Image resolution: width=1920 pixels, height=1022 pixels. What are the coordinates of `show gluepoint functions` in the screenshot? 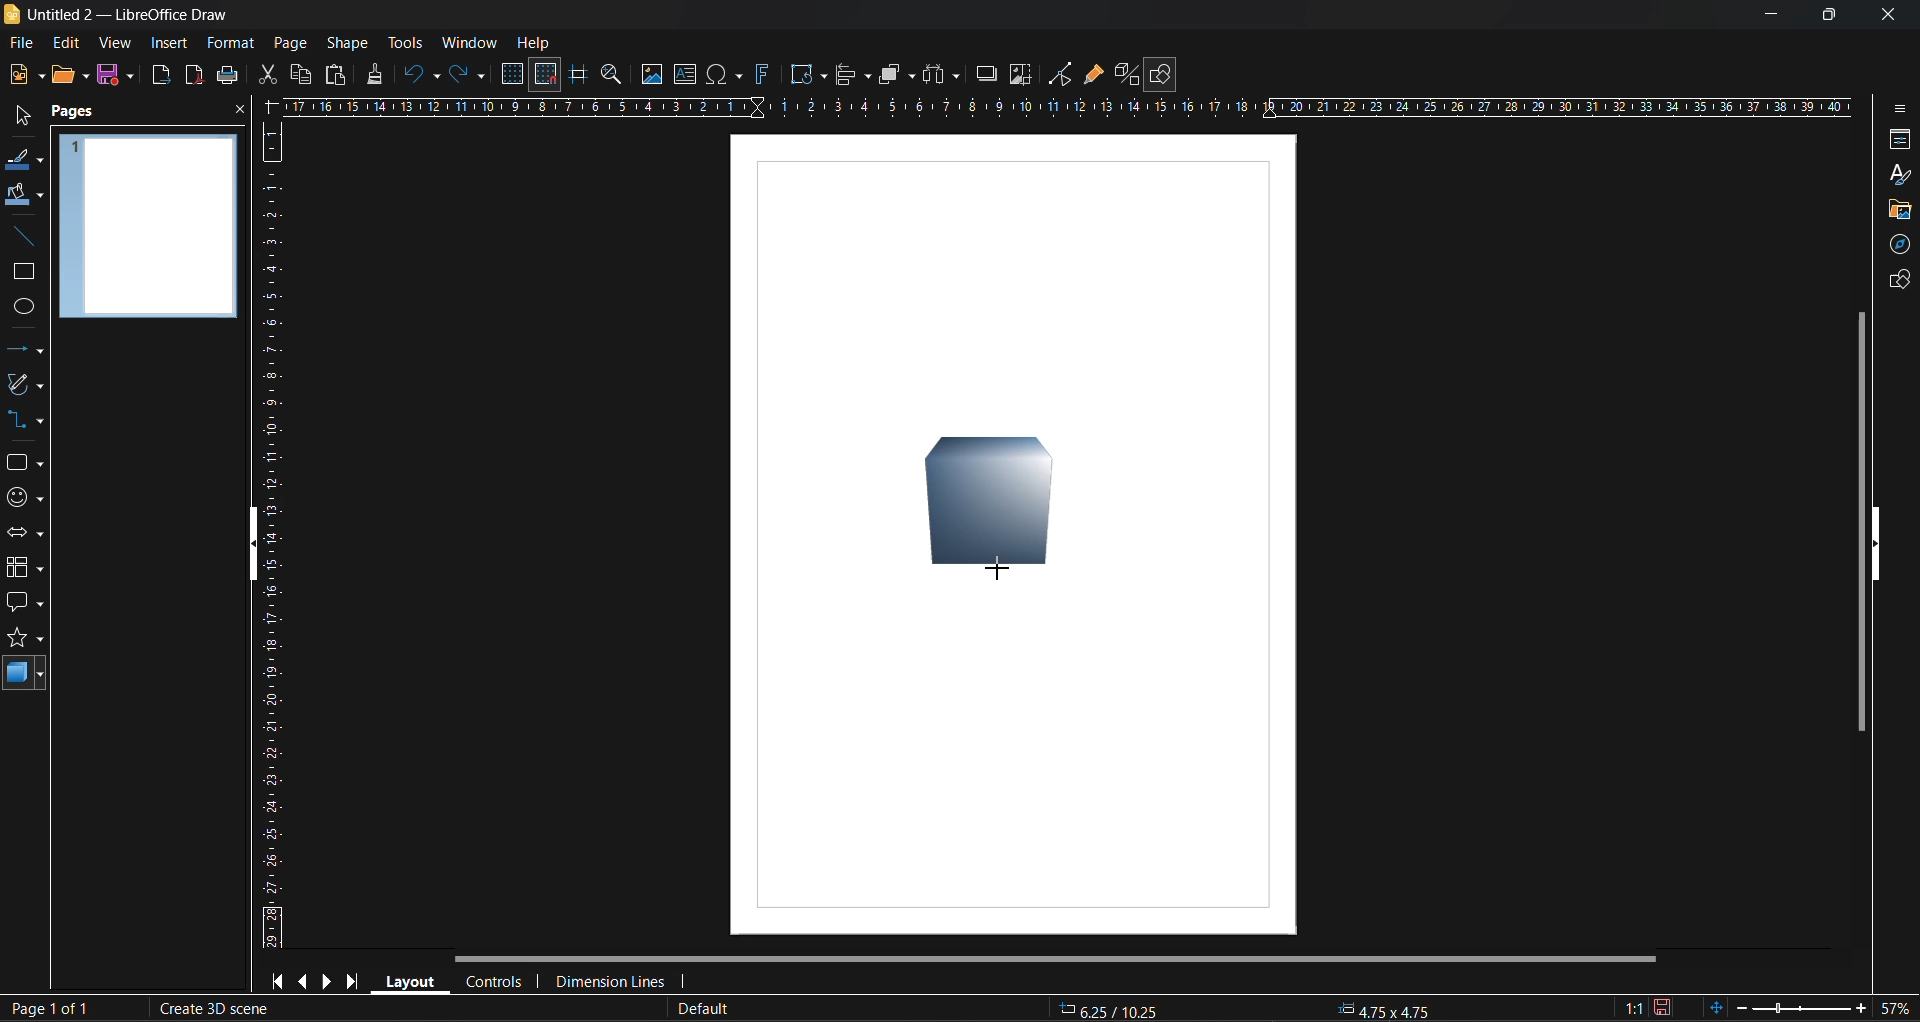 It's located at (1093, 75).